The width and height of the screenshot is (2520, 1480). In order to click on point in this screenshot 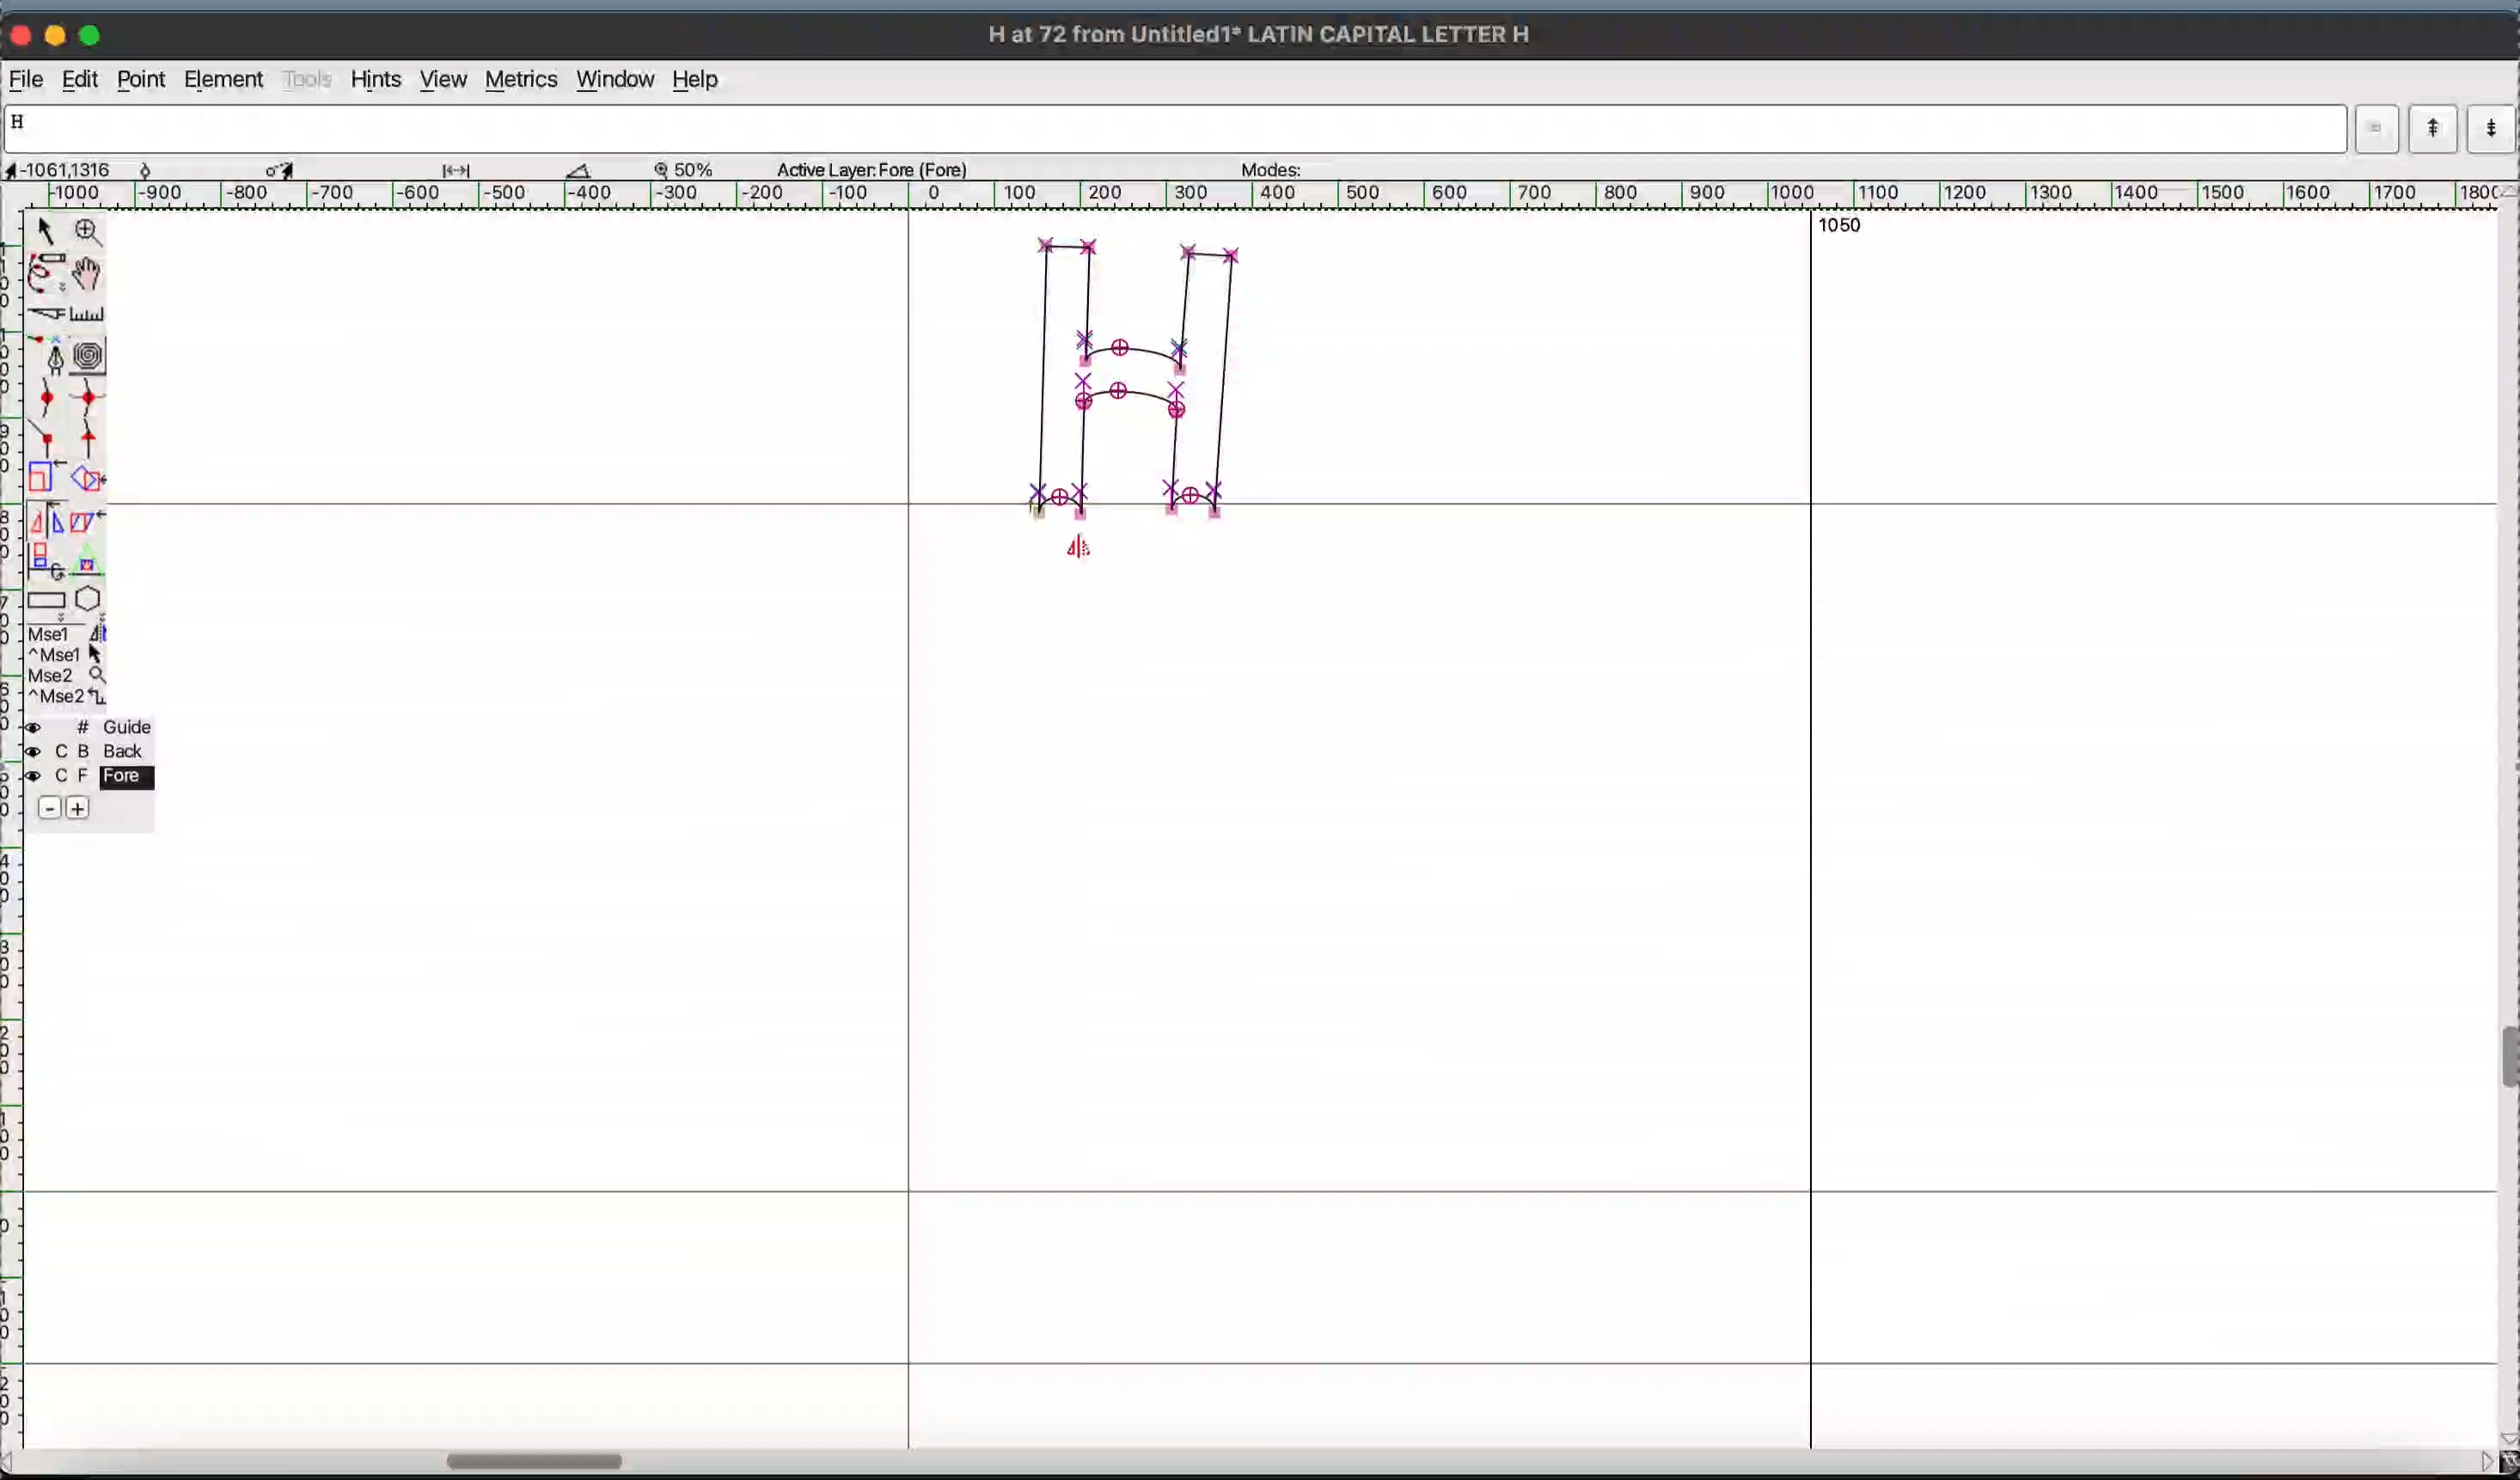, I will do `click(142, 79)`.